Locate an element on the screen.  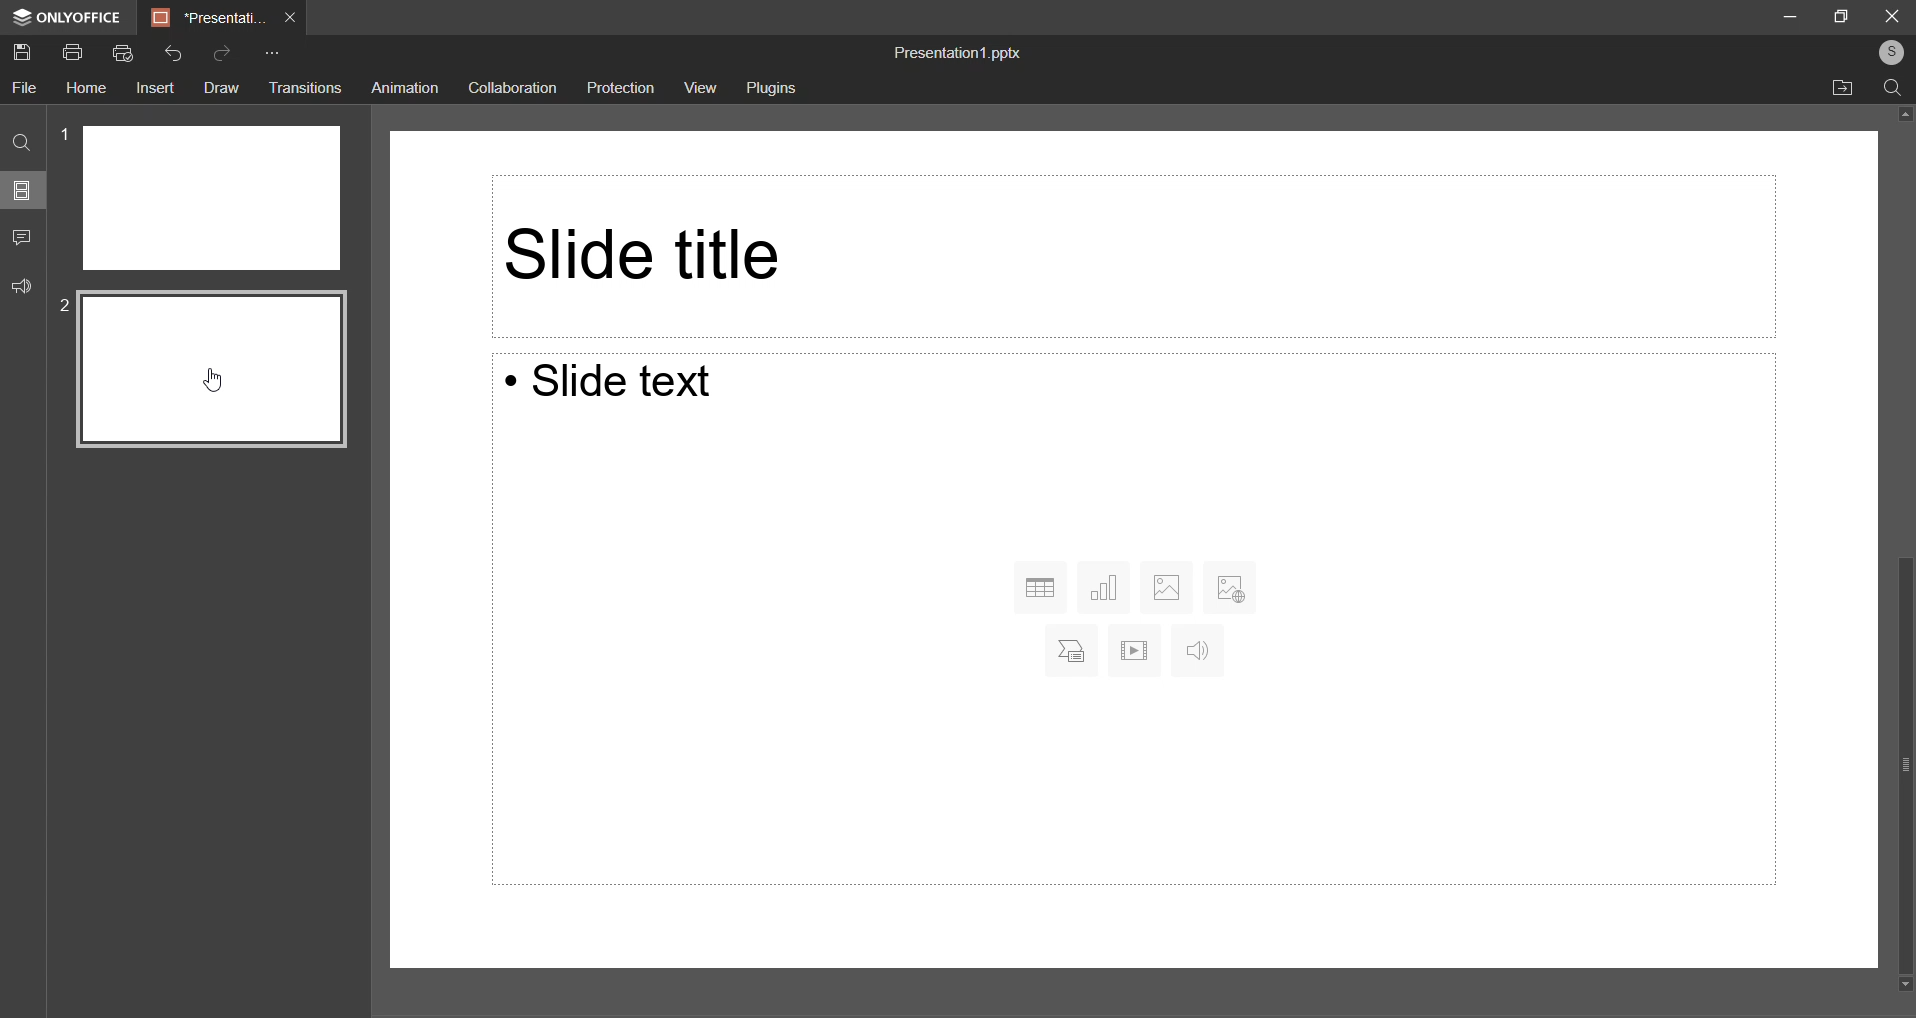
Move up is located at coordinates (1900, 116).